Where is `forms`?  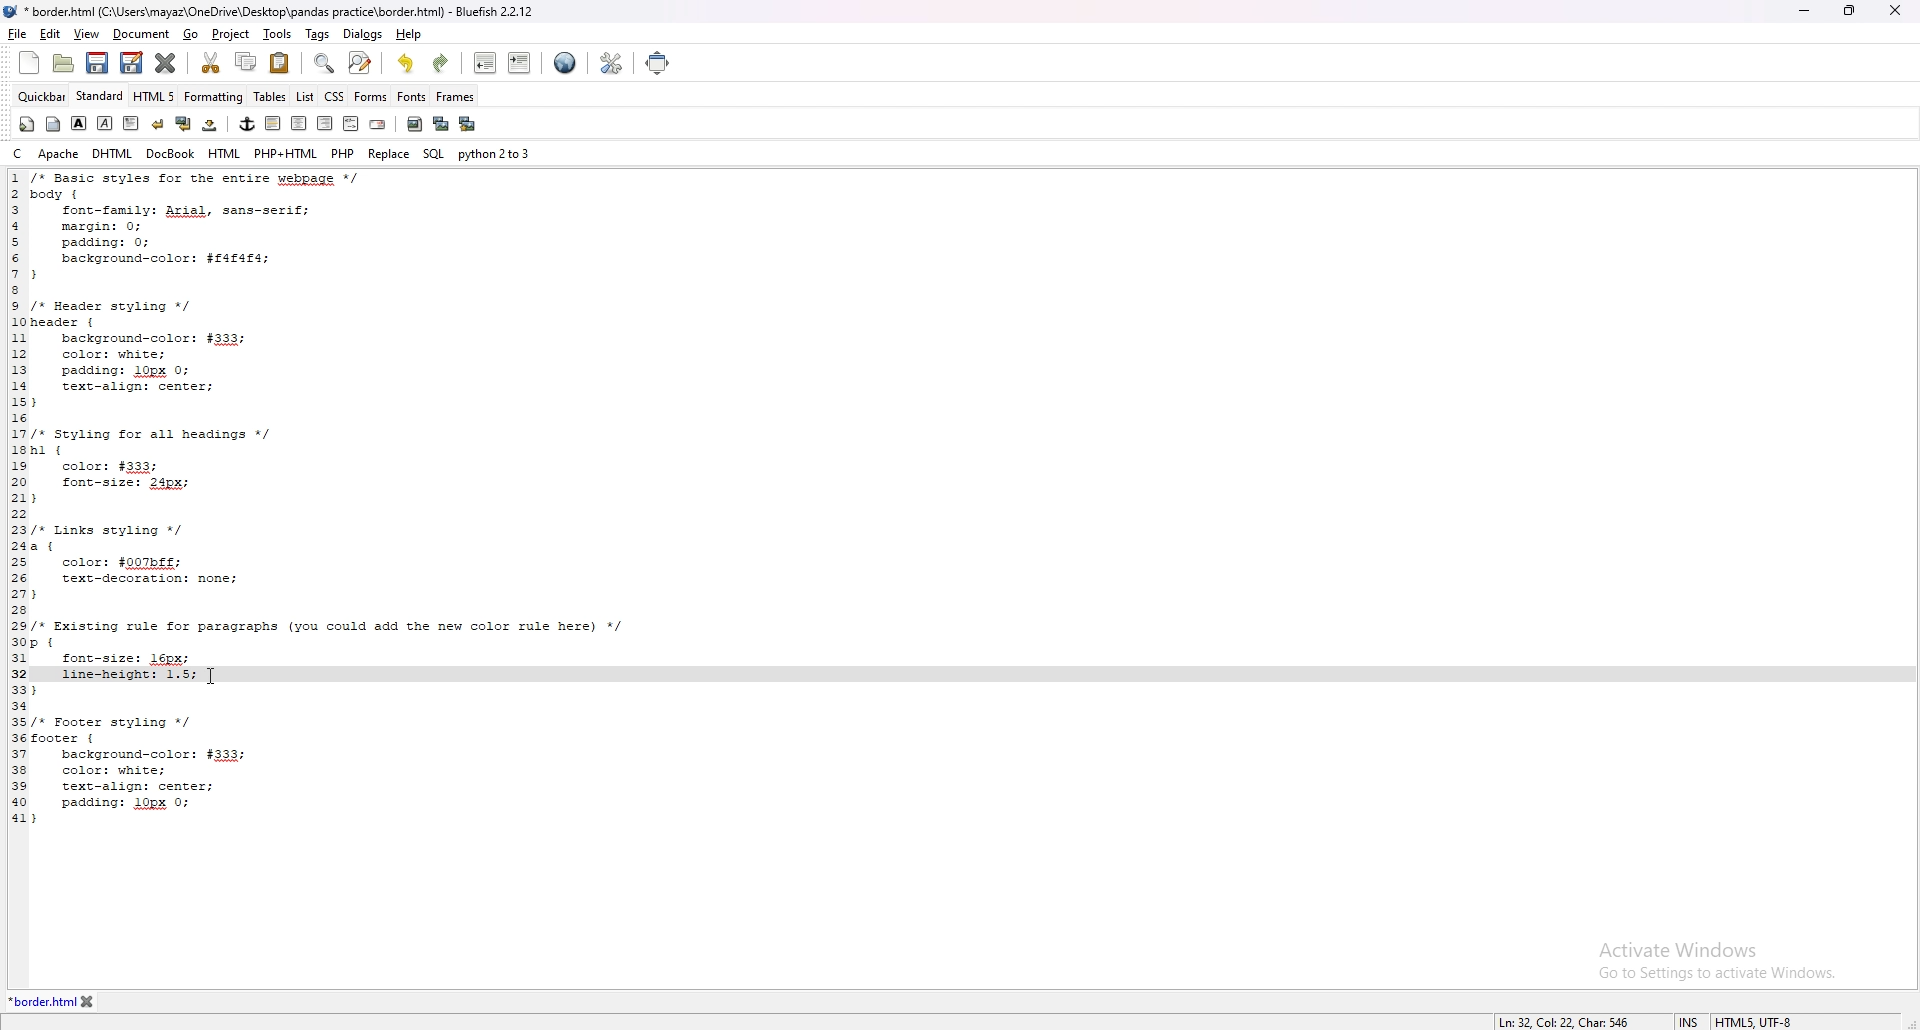 forms is located at coordinates (370, 98).